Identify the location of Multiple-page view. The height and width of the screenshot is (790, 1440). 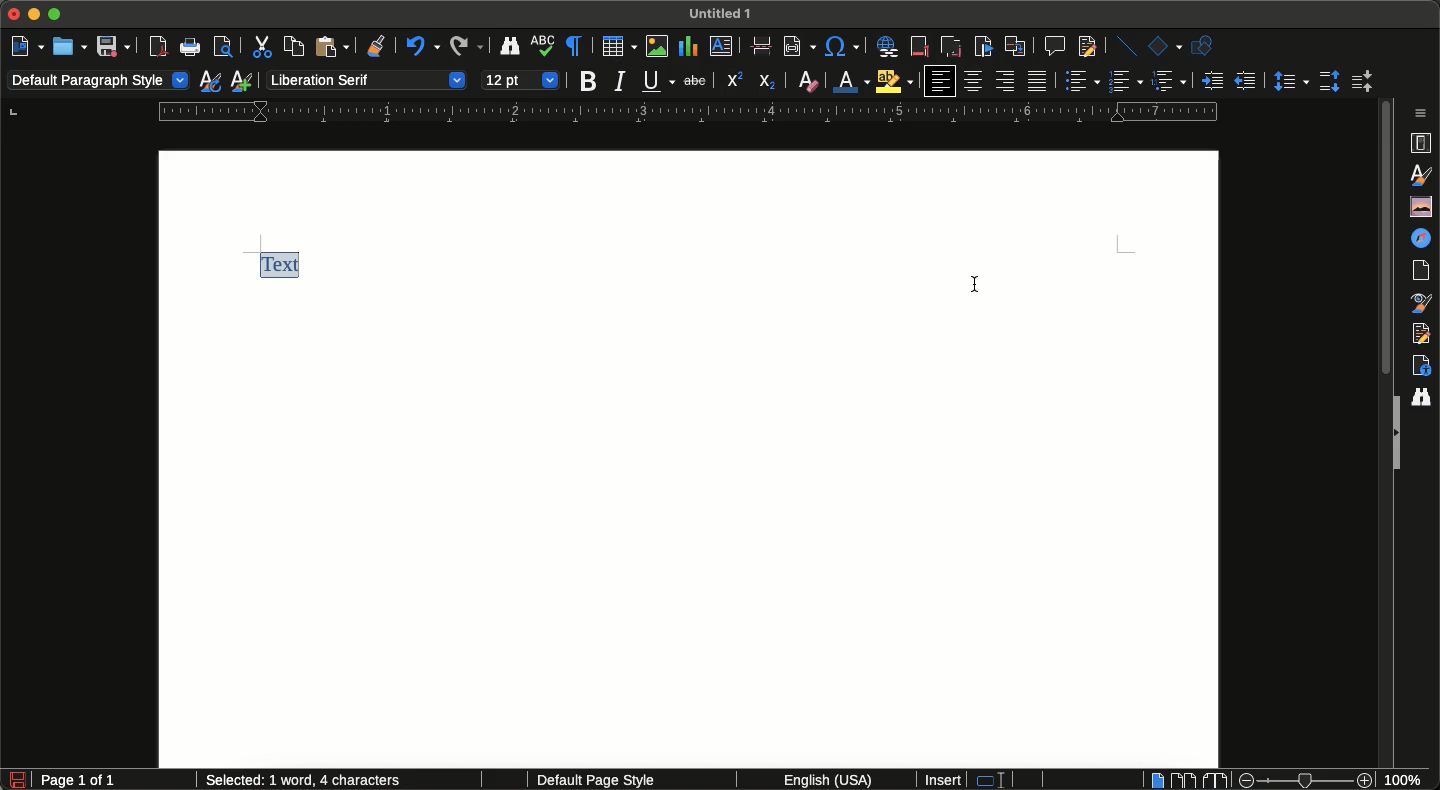
(1183, 779).